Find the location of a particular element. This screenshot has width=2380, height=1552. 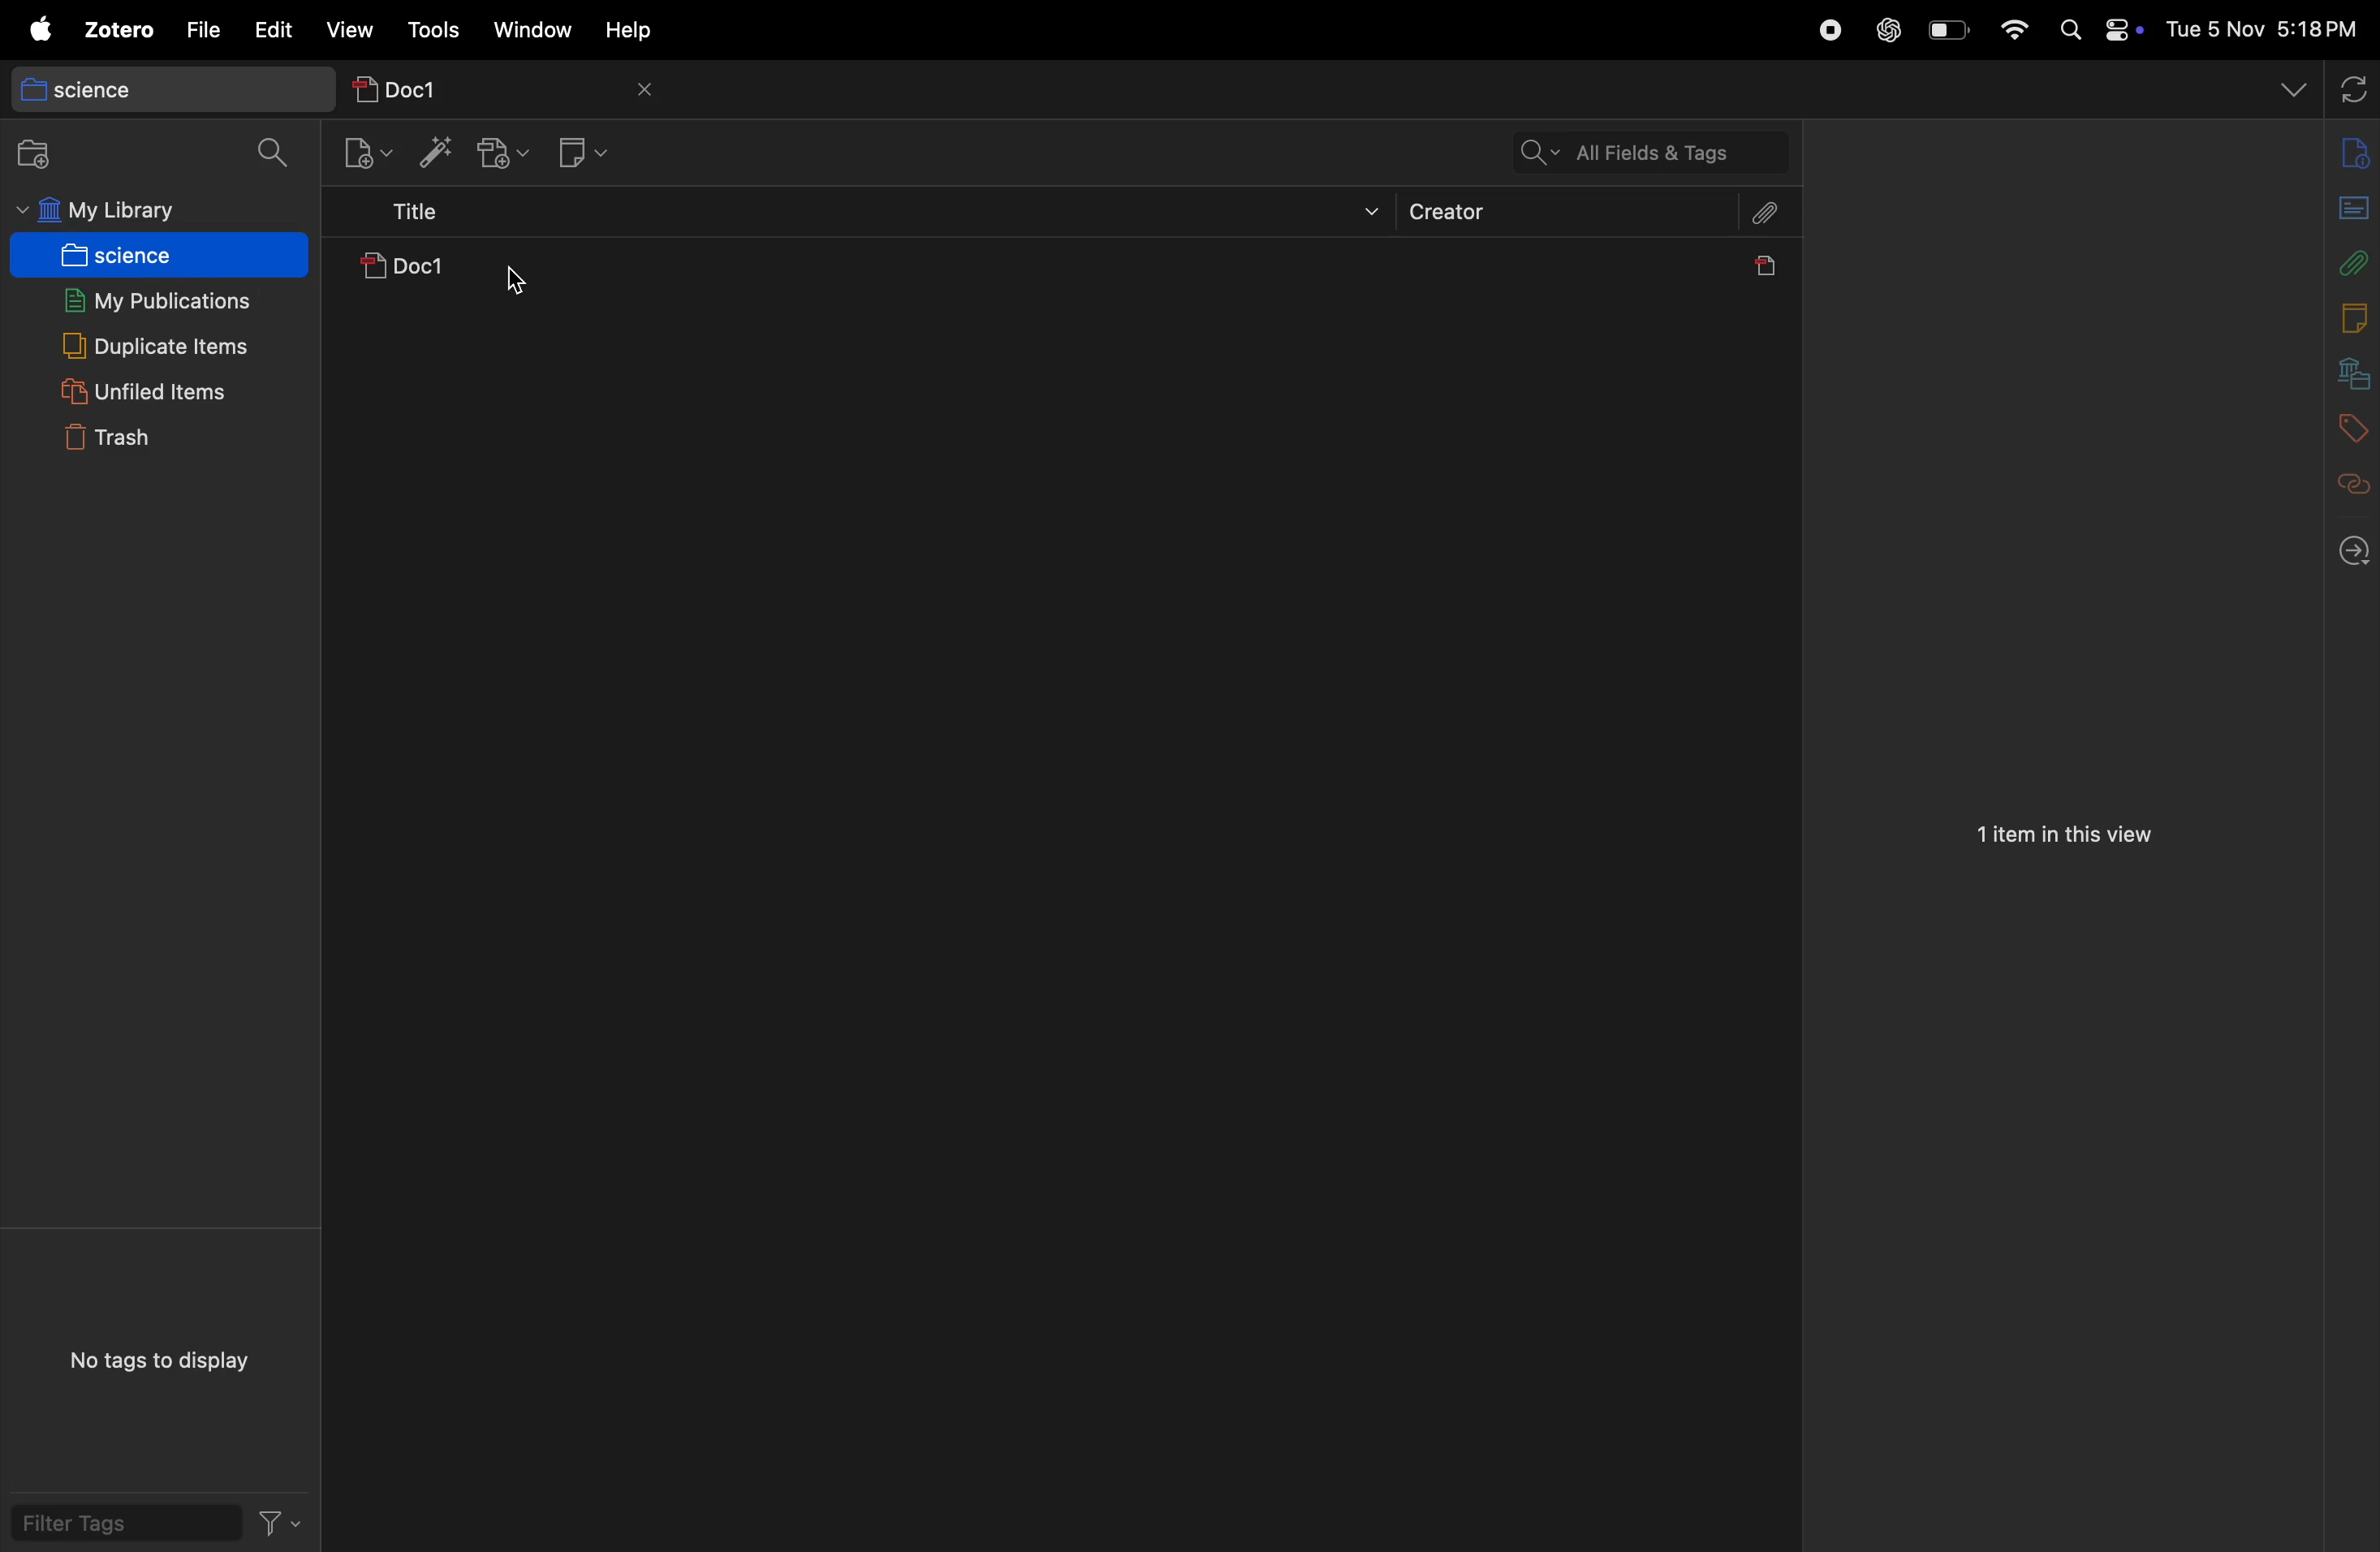

add file is located at coordinates (2348, 153).